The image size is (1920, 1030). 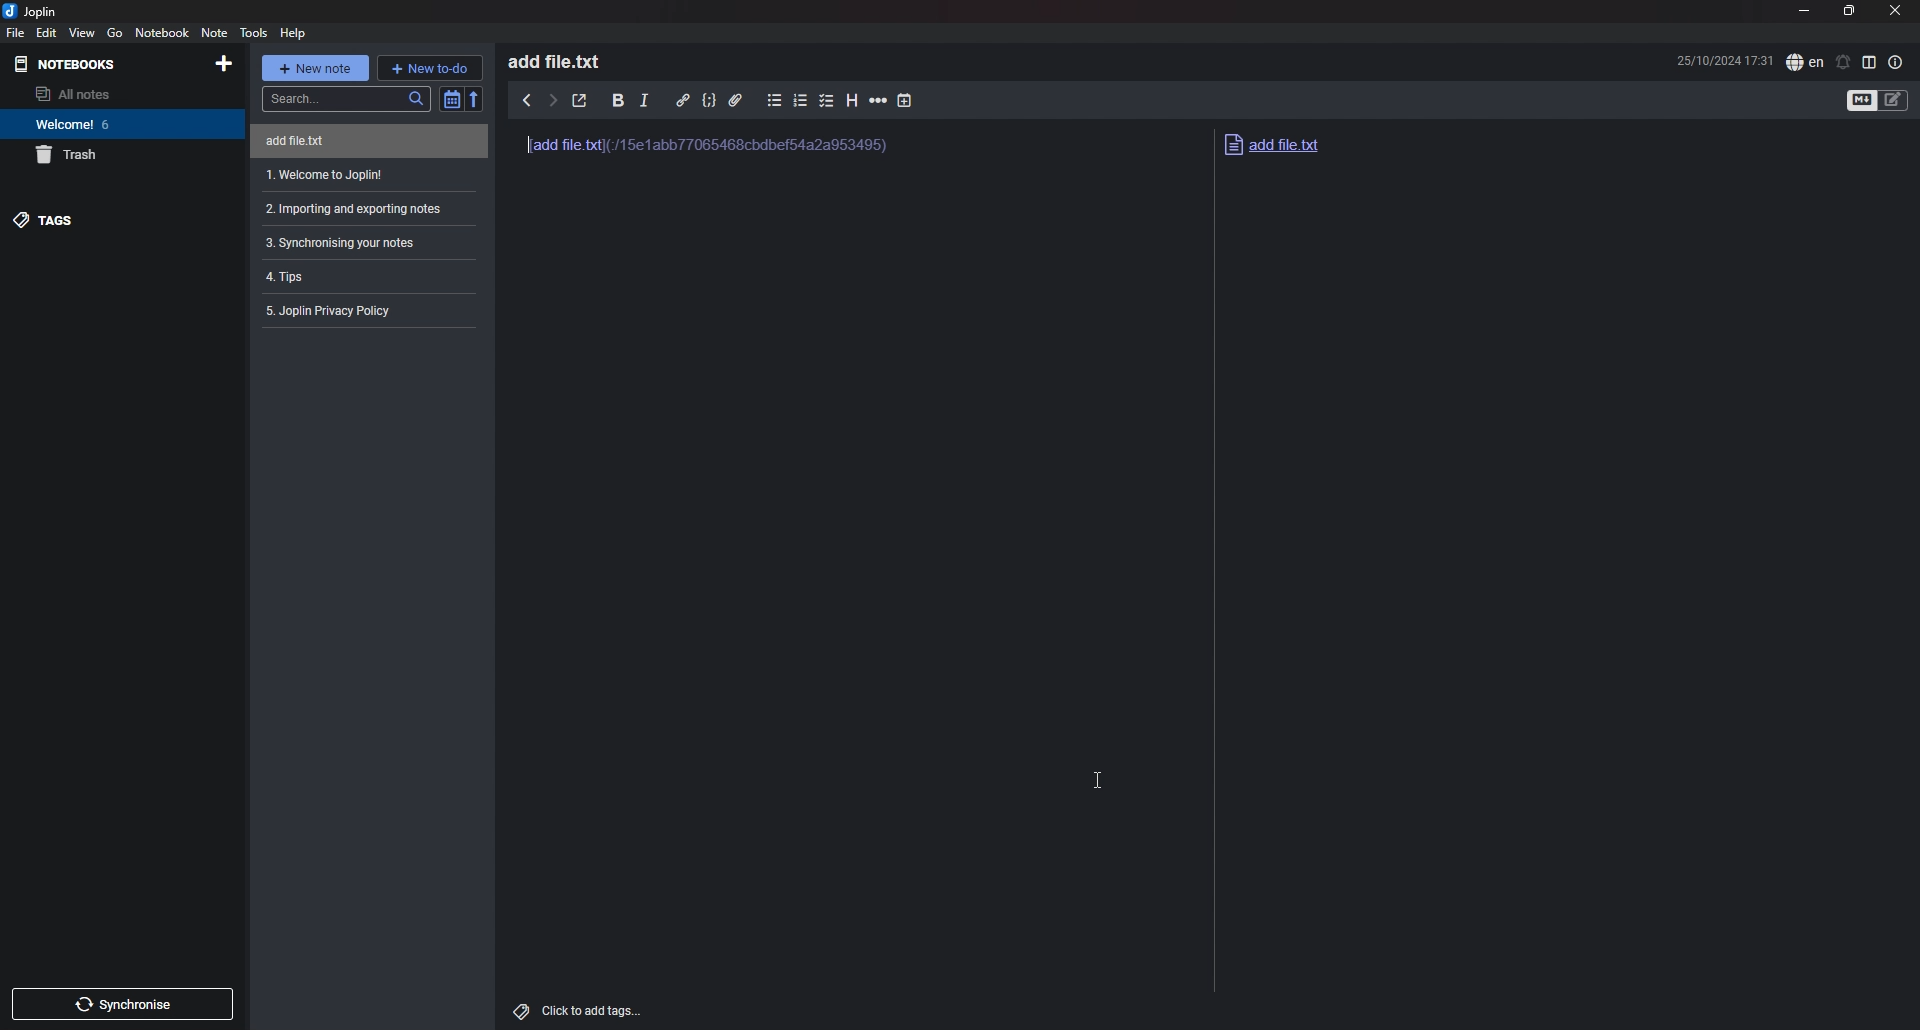 What do you see at coordinates (162, 33) in the screenshot?
I see `notebook` at bounding box center [162, 33].